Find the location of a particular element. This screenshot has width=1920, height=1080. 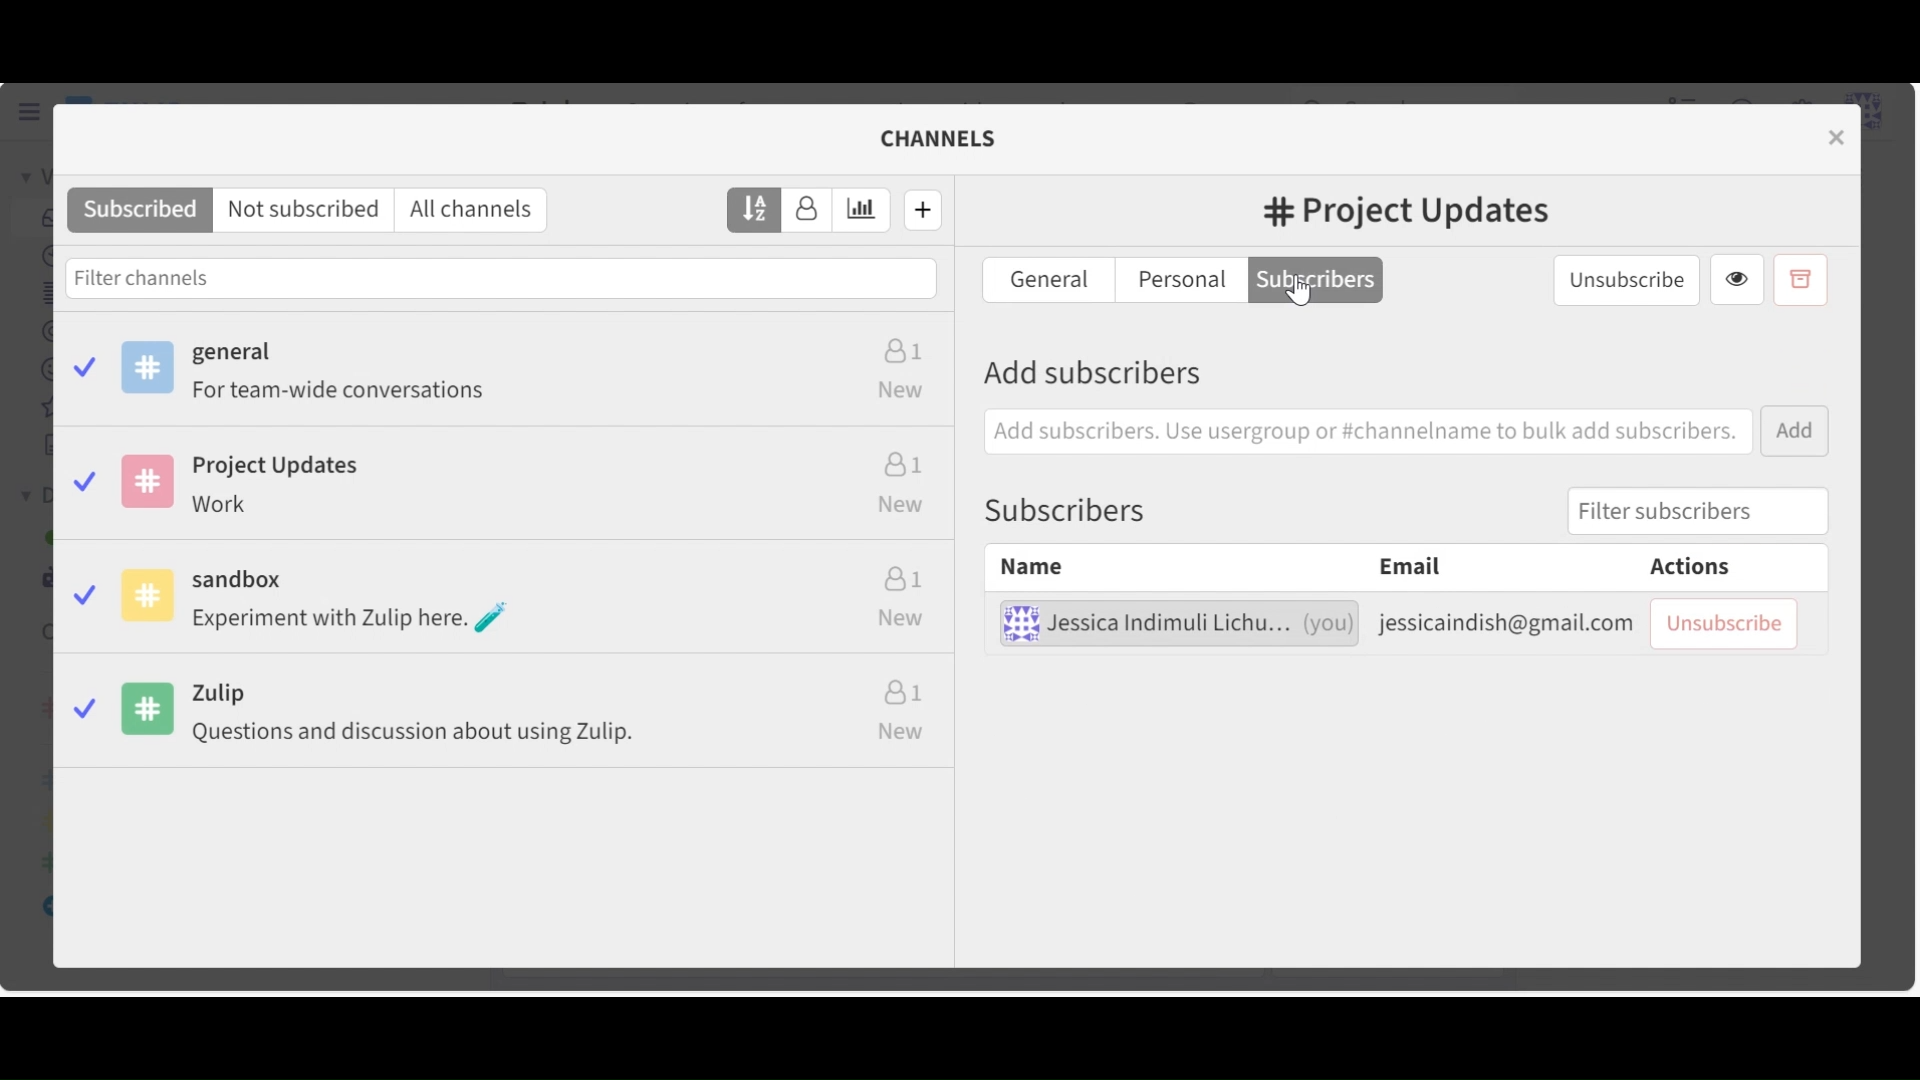

 is located at coordinates (139, 210).